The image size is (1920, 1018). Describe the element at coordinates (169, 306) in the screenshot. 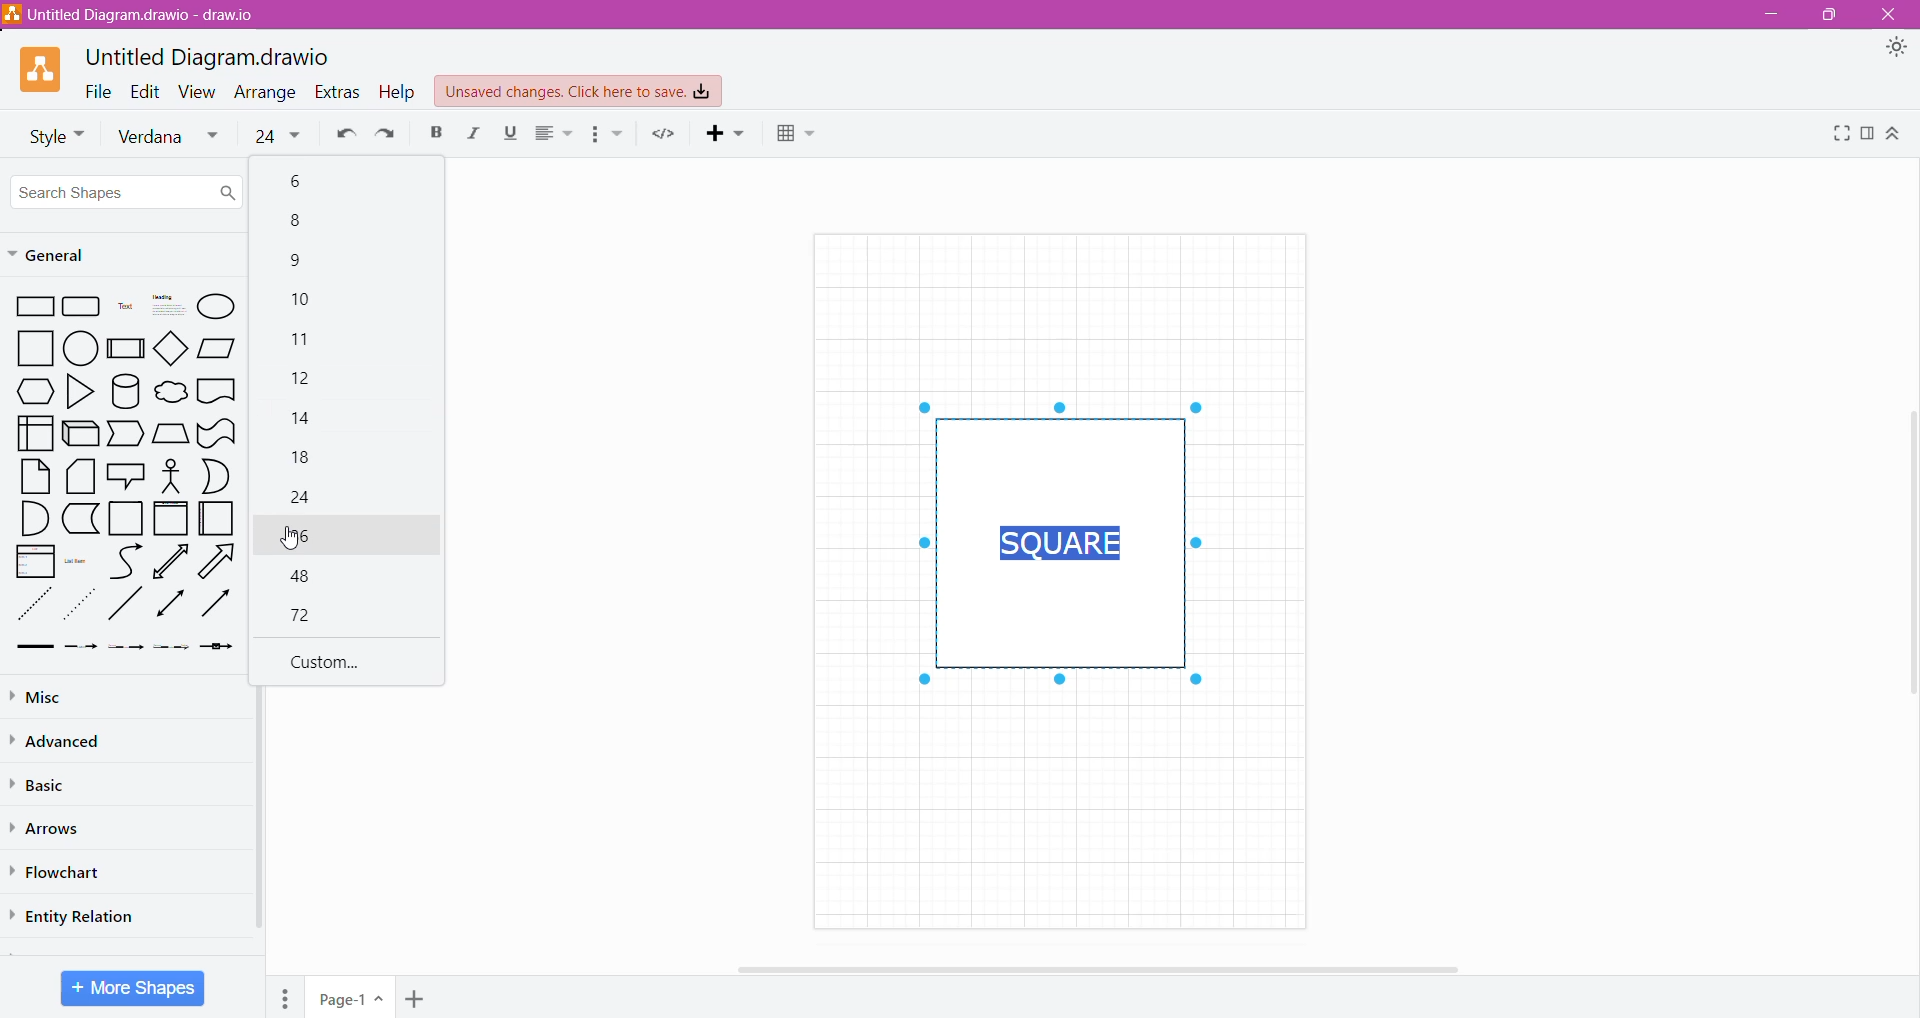

I see `heading` at that location.